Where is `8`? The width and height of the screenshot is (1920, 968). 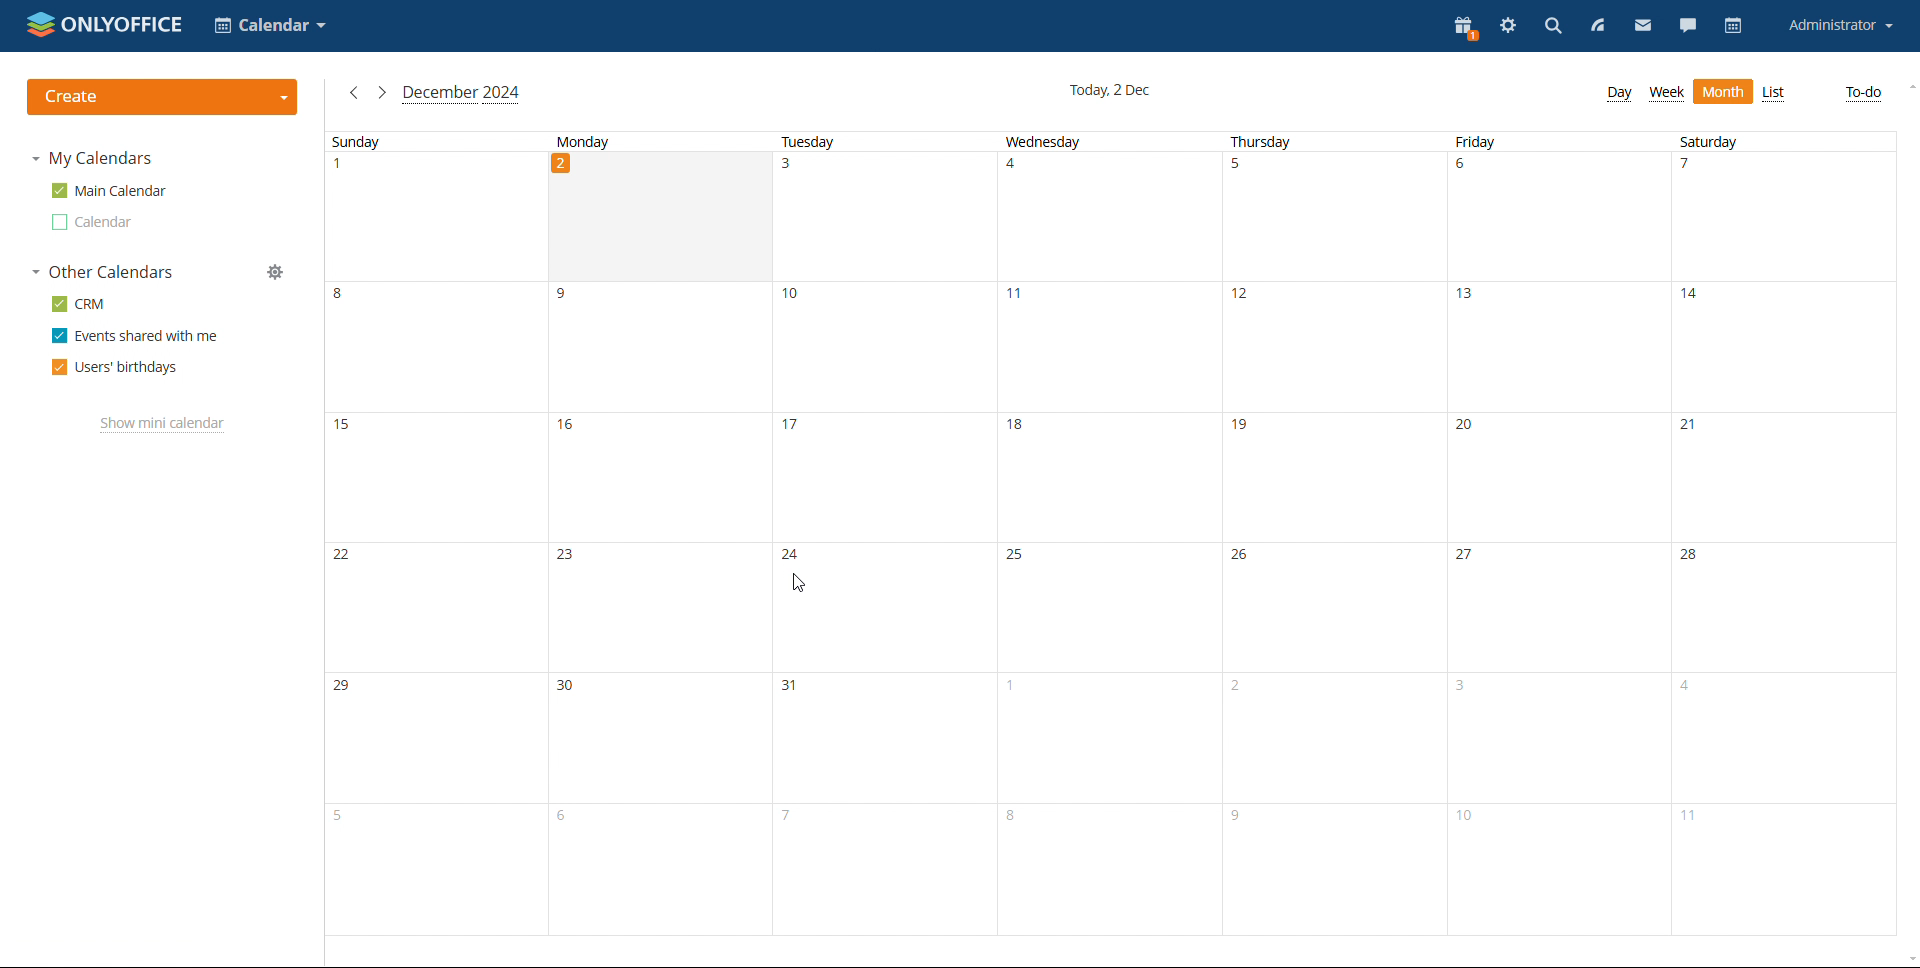
8 is located at coordinates (347, 299).